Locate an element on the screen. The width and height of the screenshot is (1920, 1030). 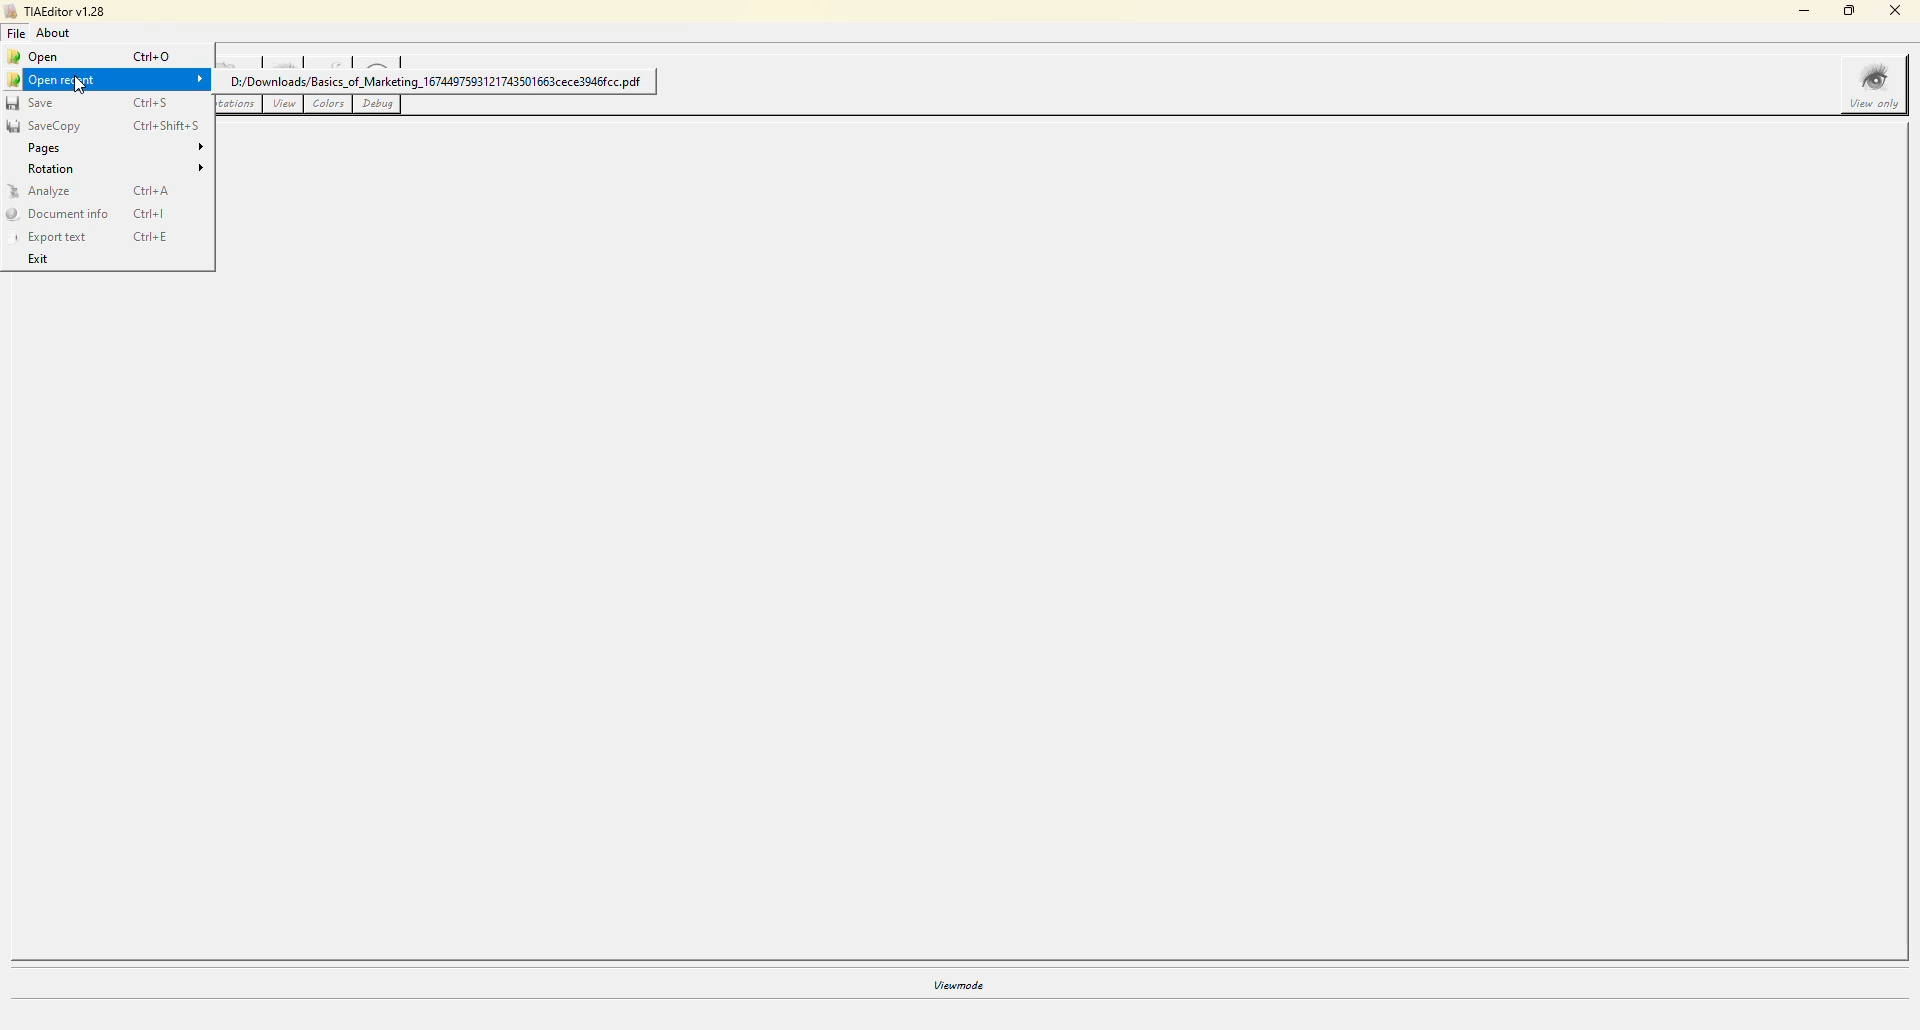
ctrl+s is located at coordinates (156, 102).